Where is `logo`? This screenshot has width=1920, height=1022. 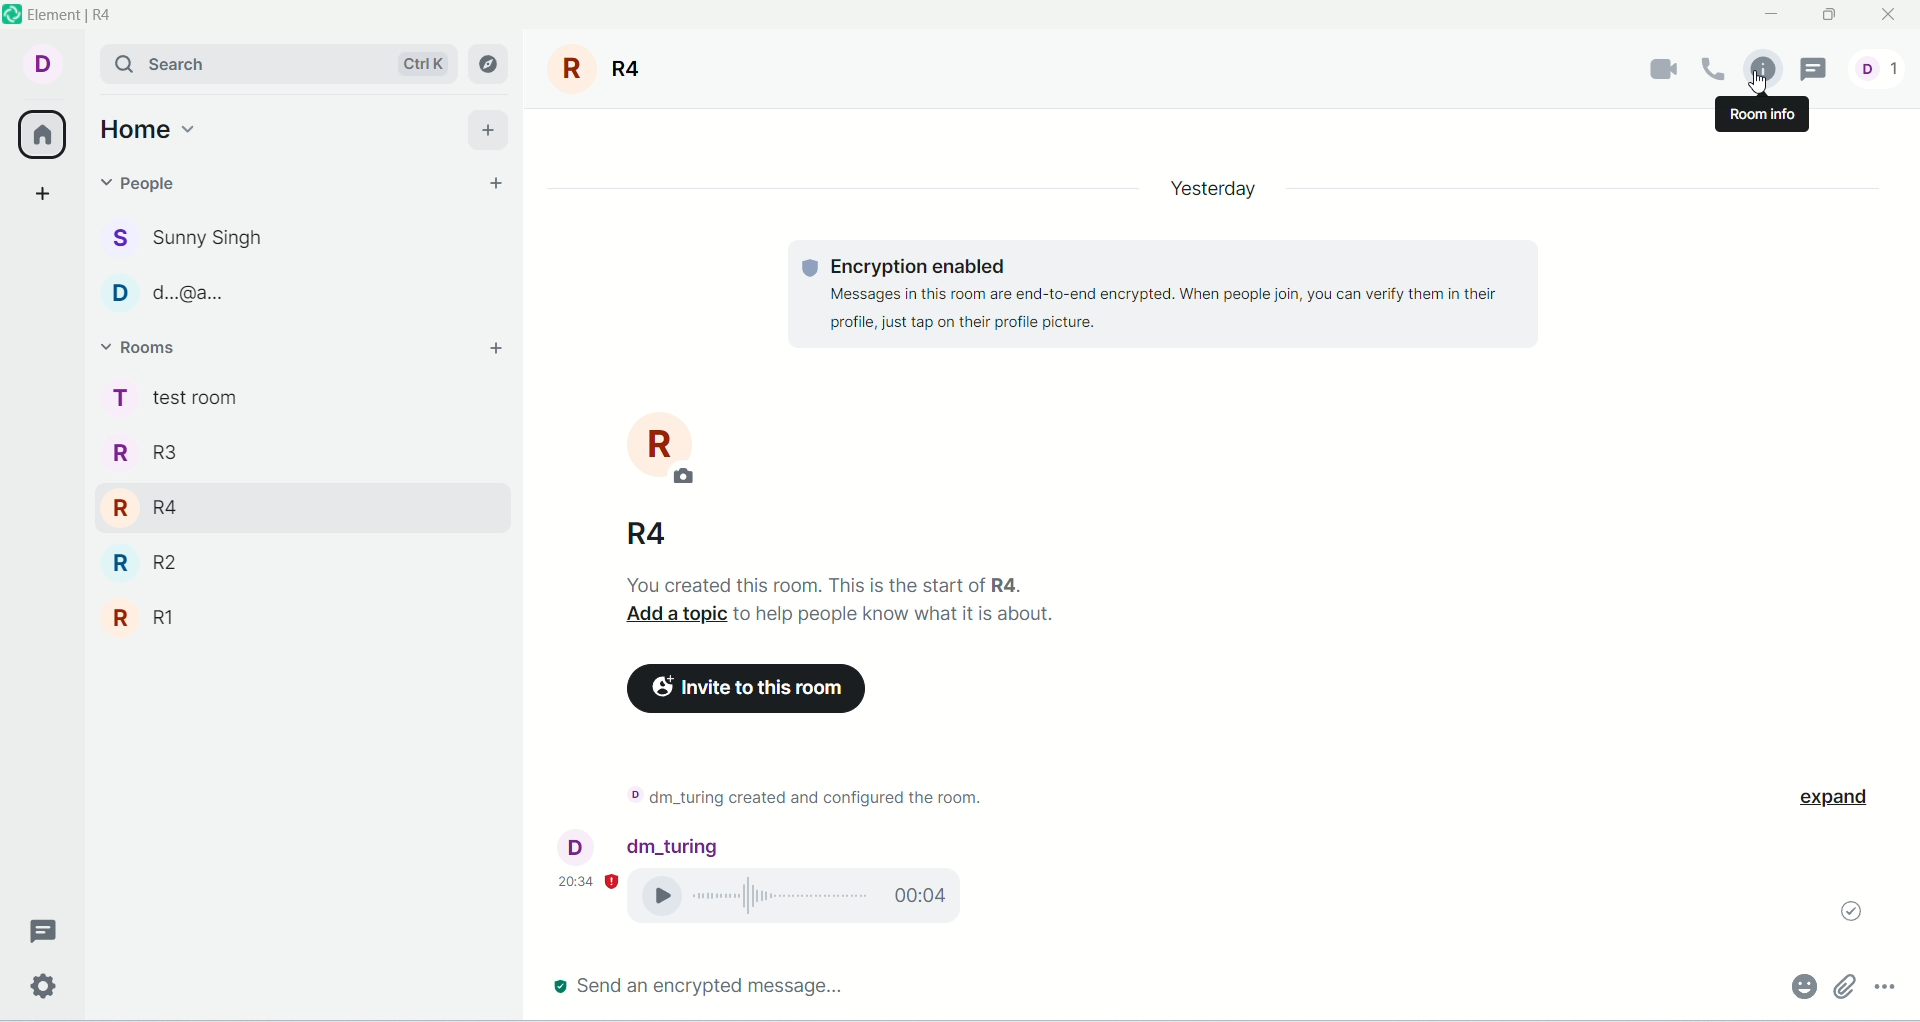
logo is located at coordinates (12, 14).